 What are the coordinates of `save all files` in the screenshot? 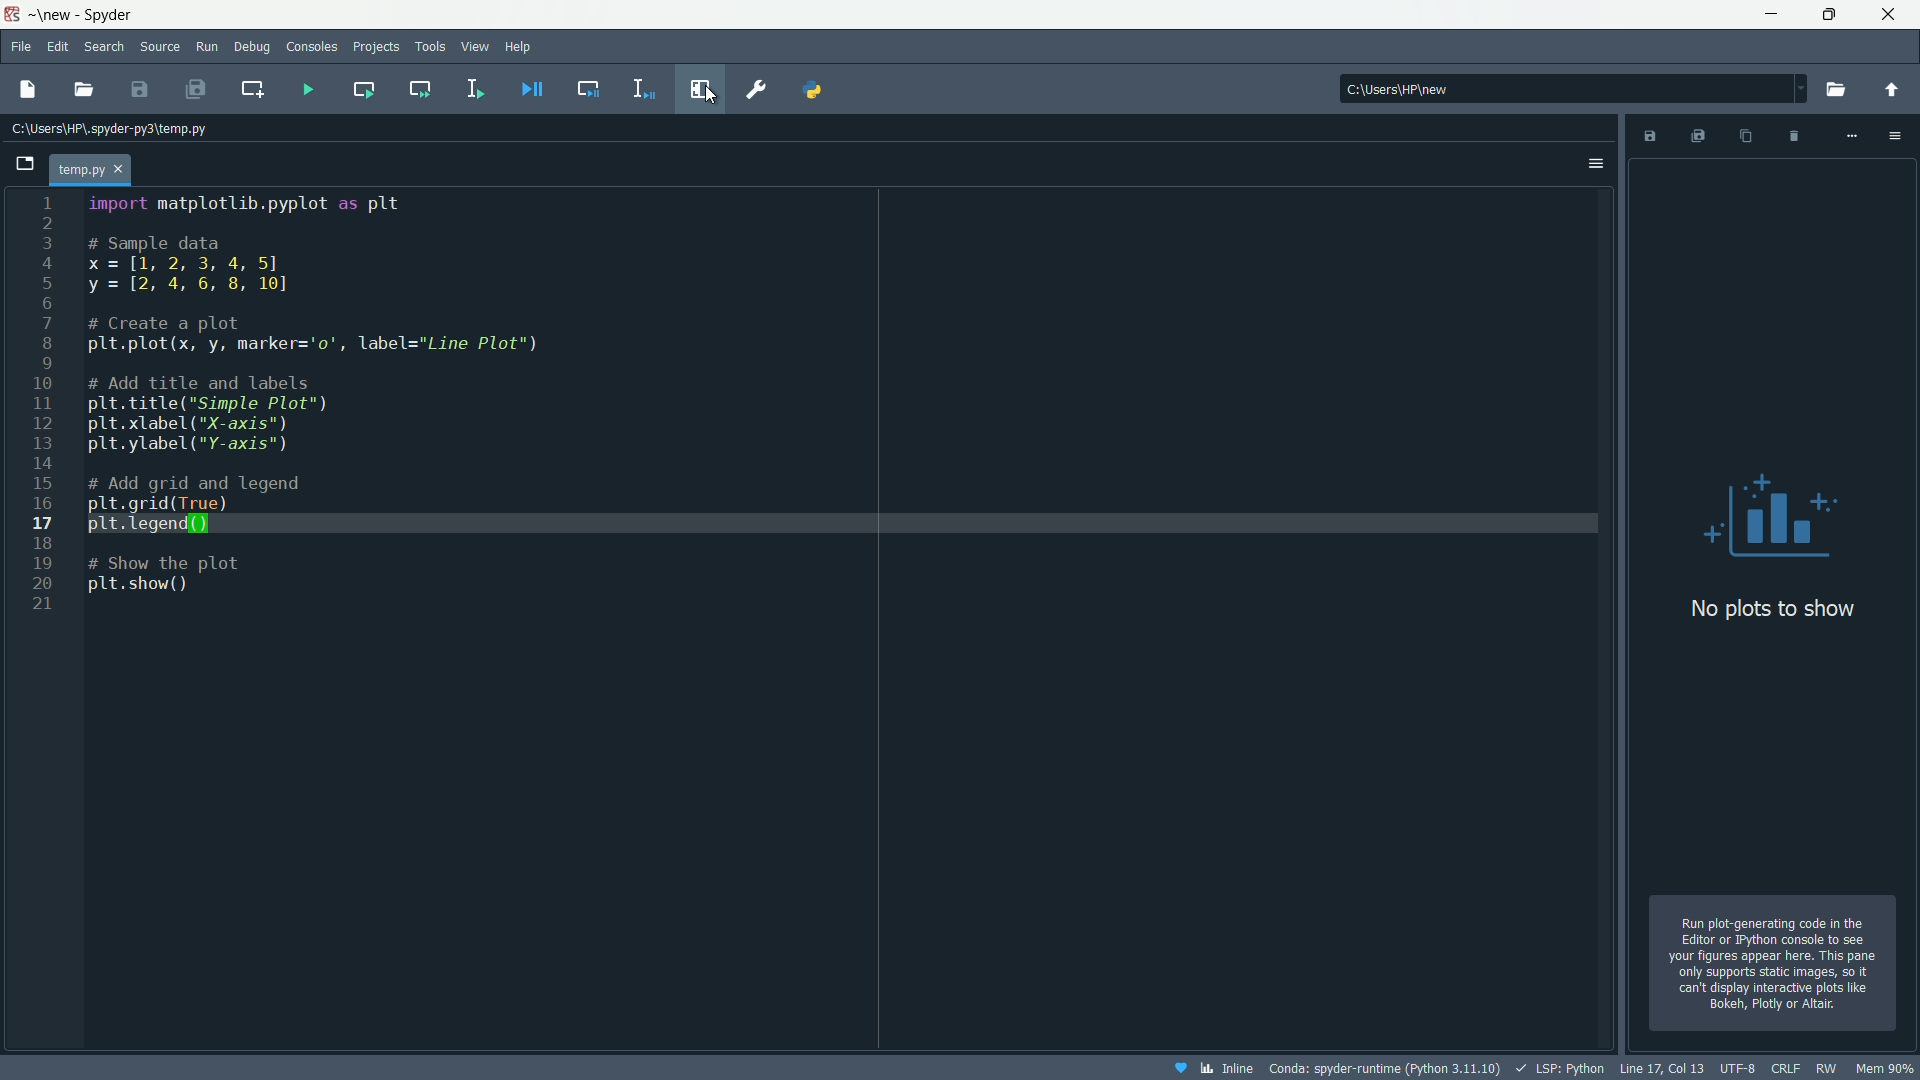 It's located at (193, 89).